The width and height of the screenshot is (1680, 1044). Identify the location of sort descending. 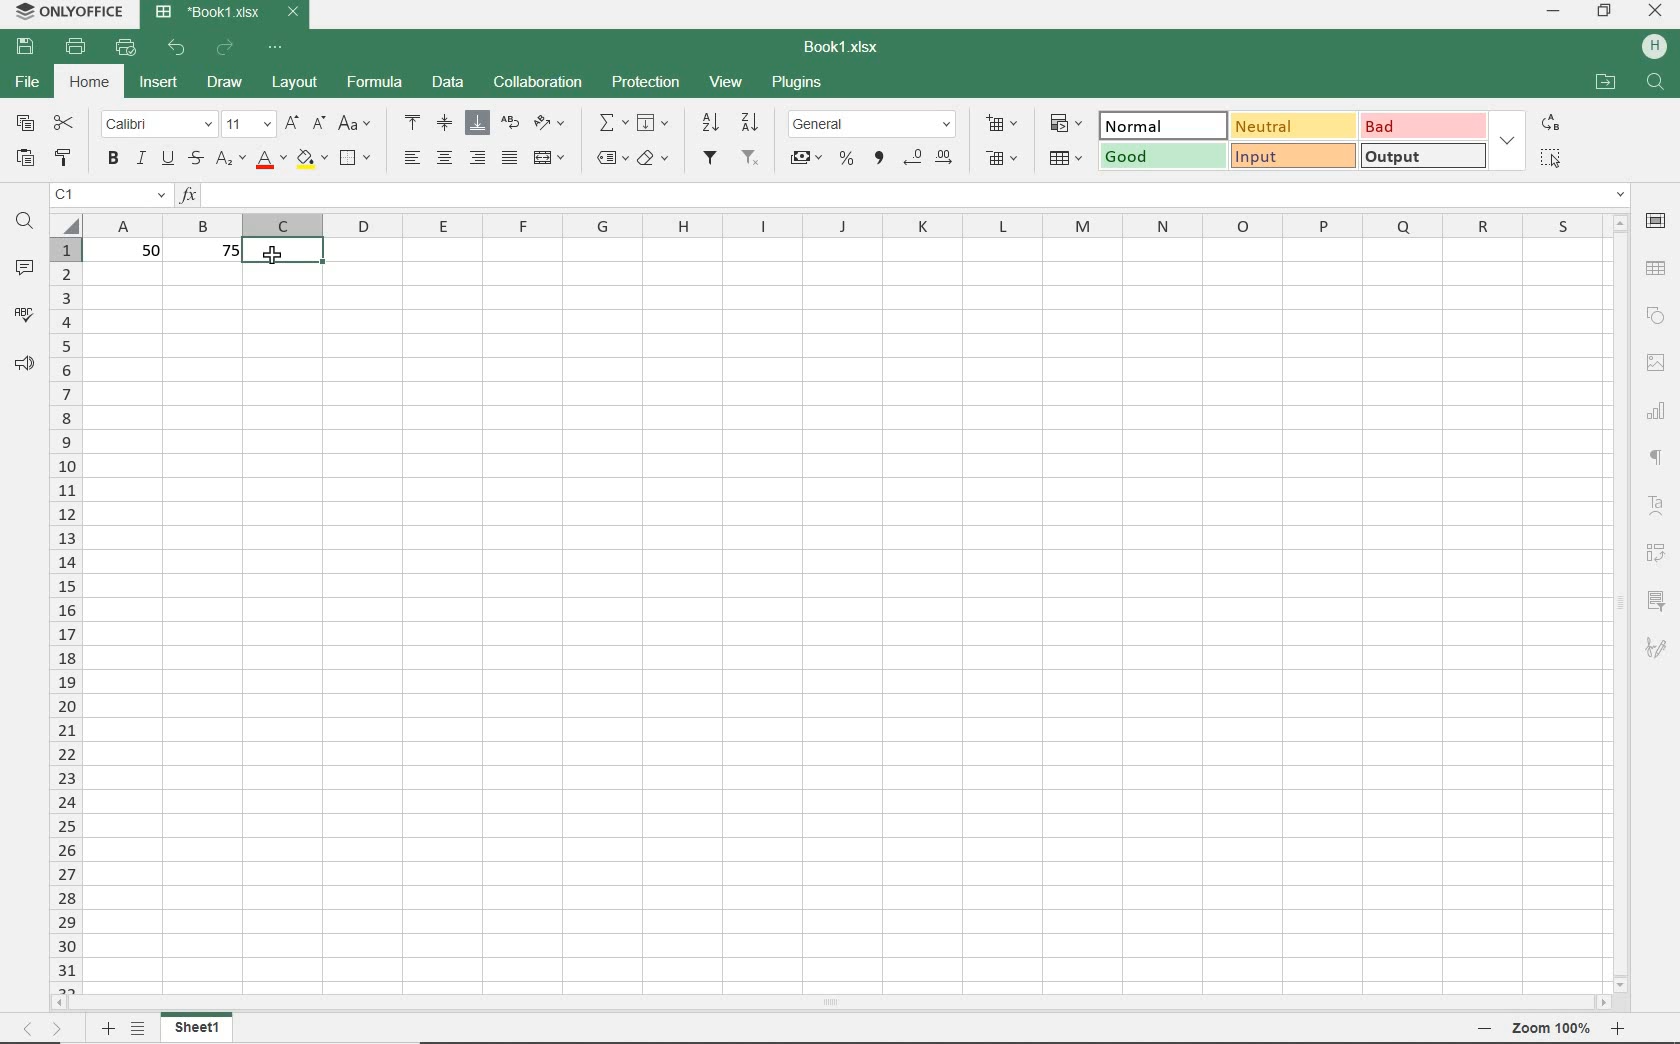
(751, 122).